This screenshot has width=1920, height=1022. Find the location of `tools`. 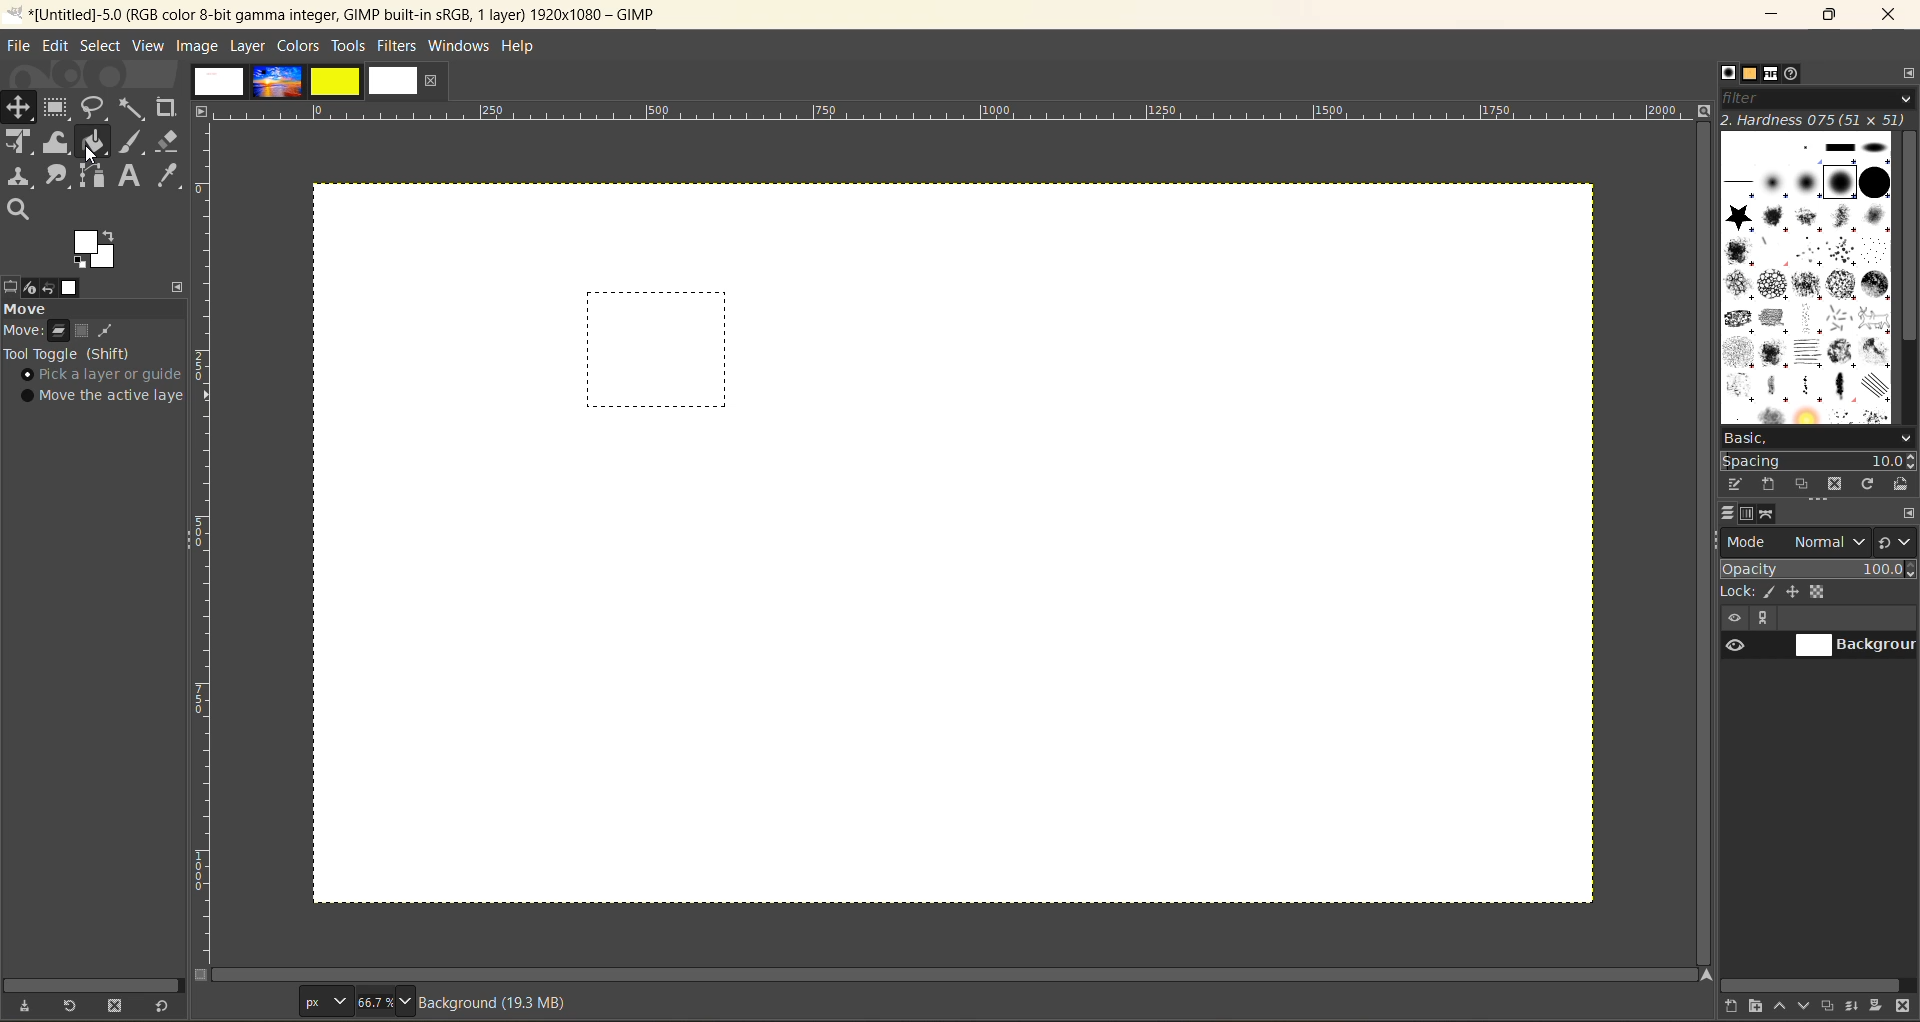

tools is located at coordinates (91, 156).